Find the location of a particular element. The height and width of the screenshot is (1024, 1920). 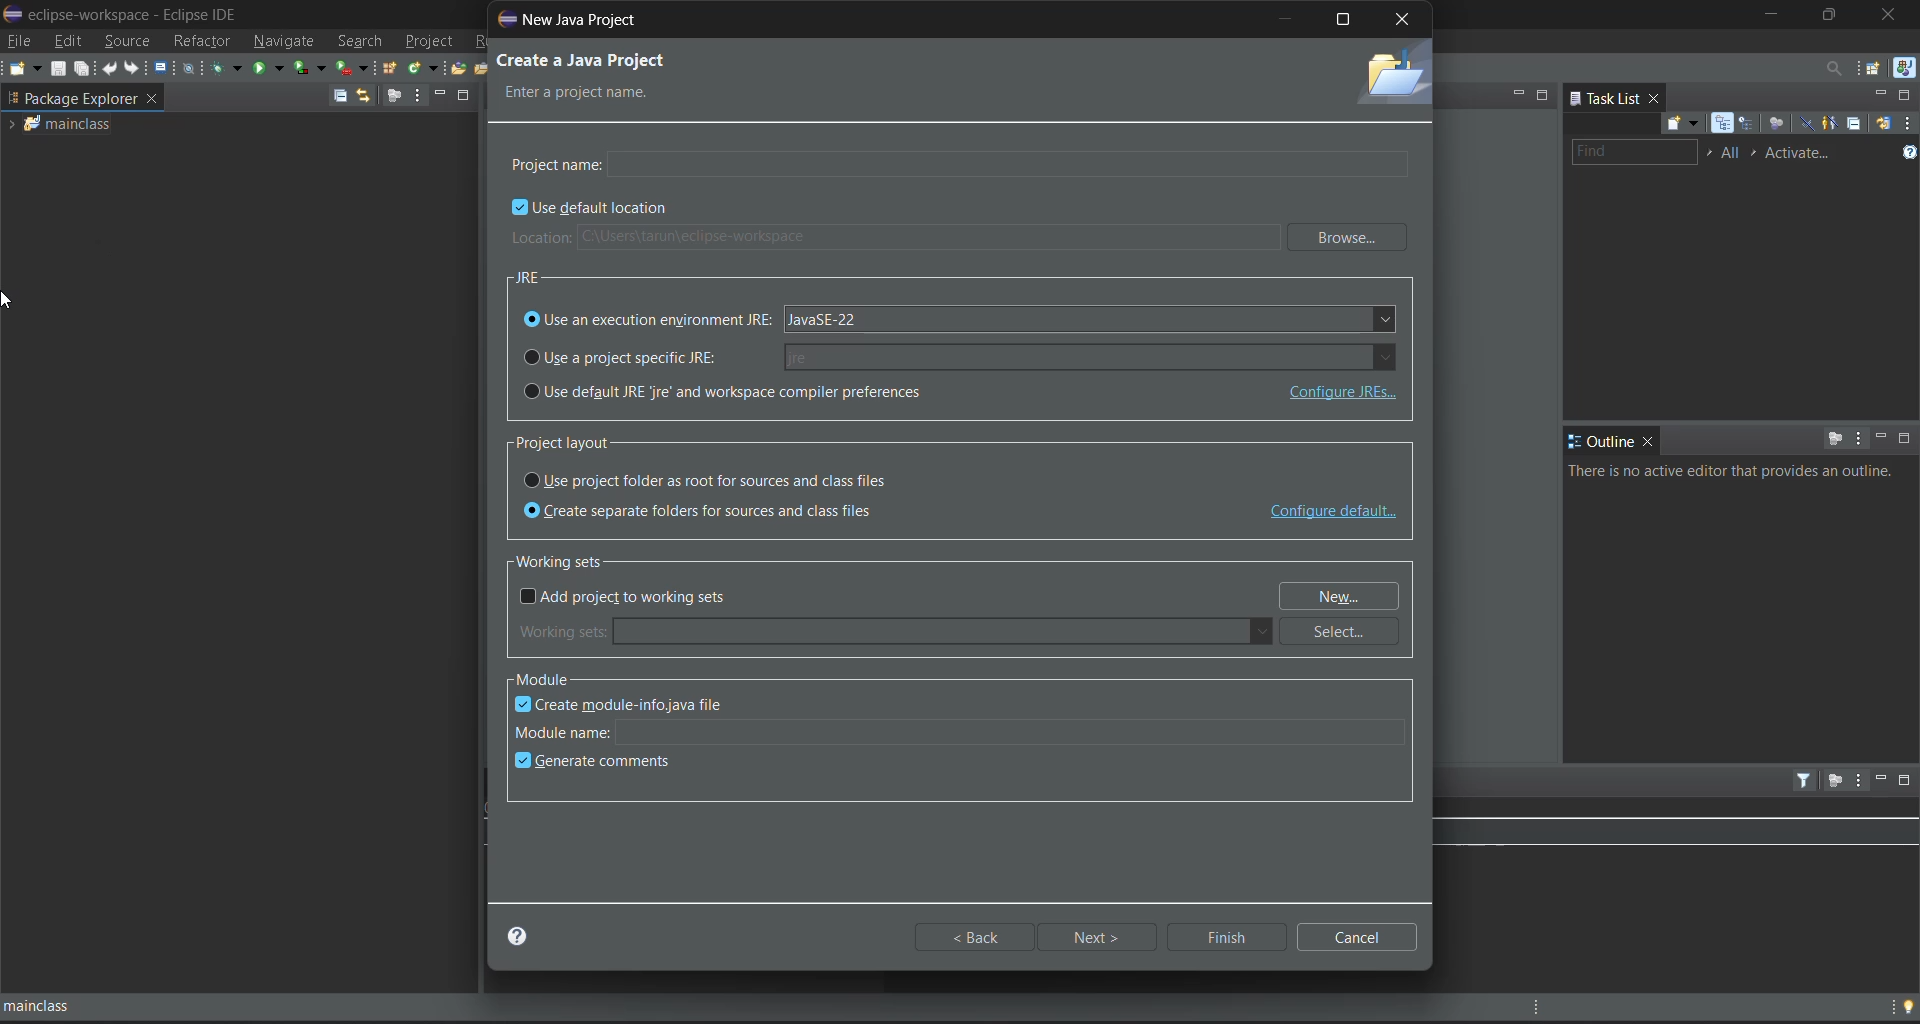

use project folder as root is located at coordinates (718, 480).